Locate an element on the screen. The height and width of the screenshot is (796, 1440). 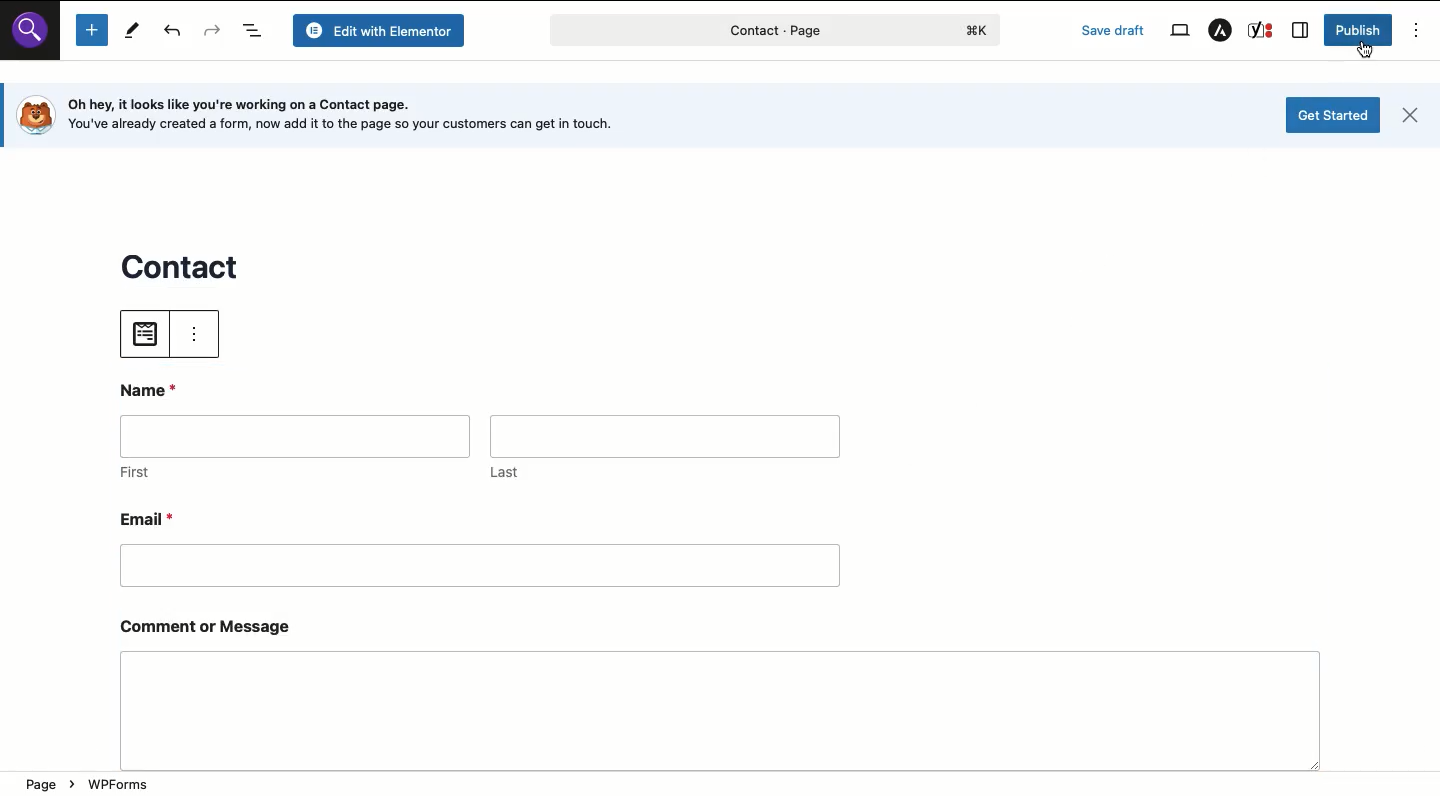
logo is located at coordinates (33, 115).